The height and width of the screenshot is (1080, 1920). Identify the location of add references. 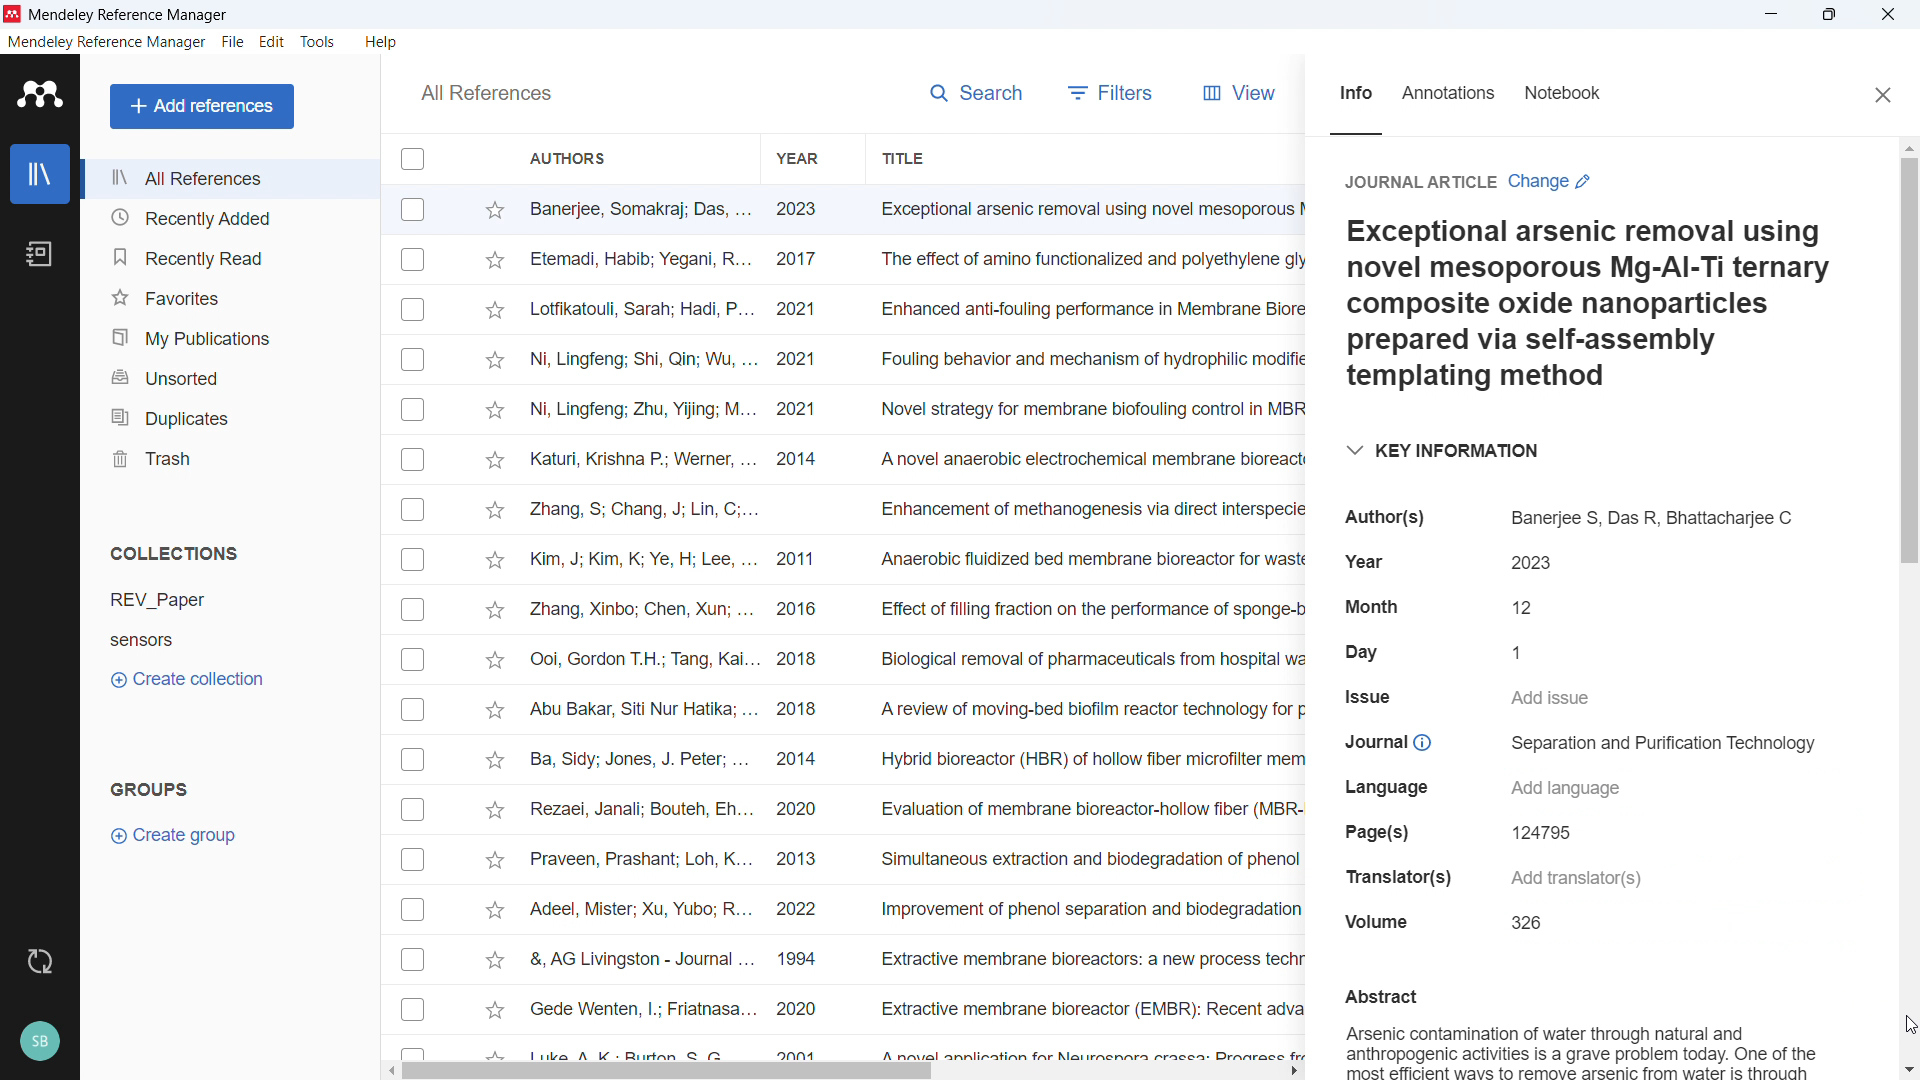
(203, 106).